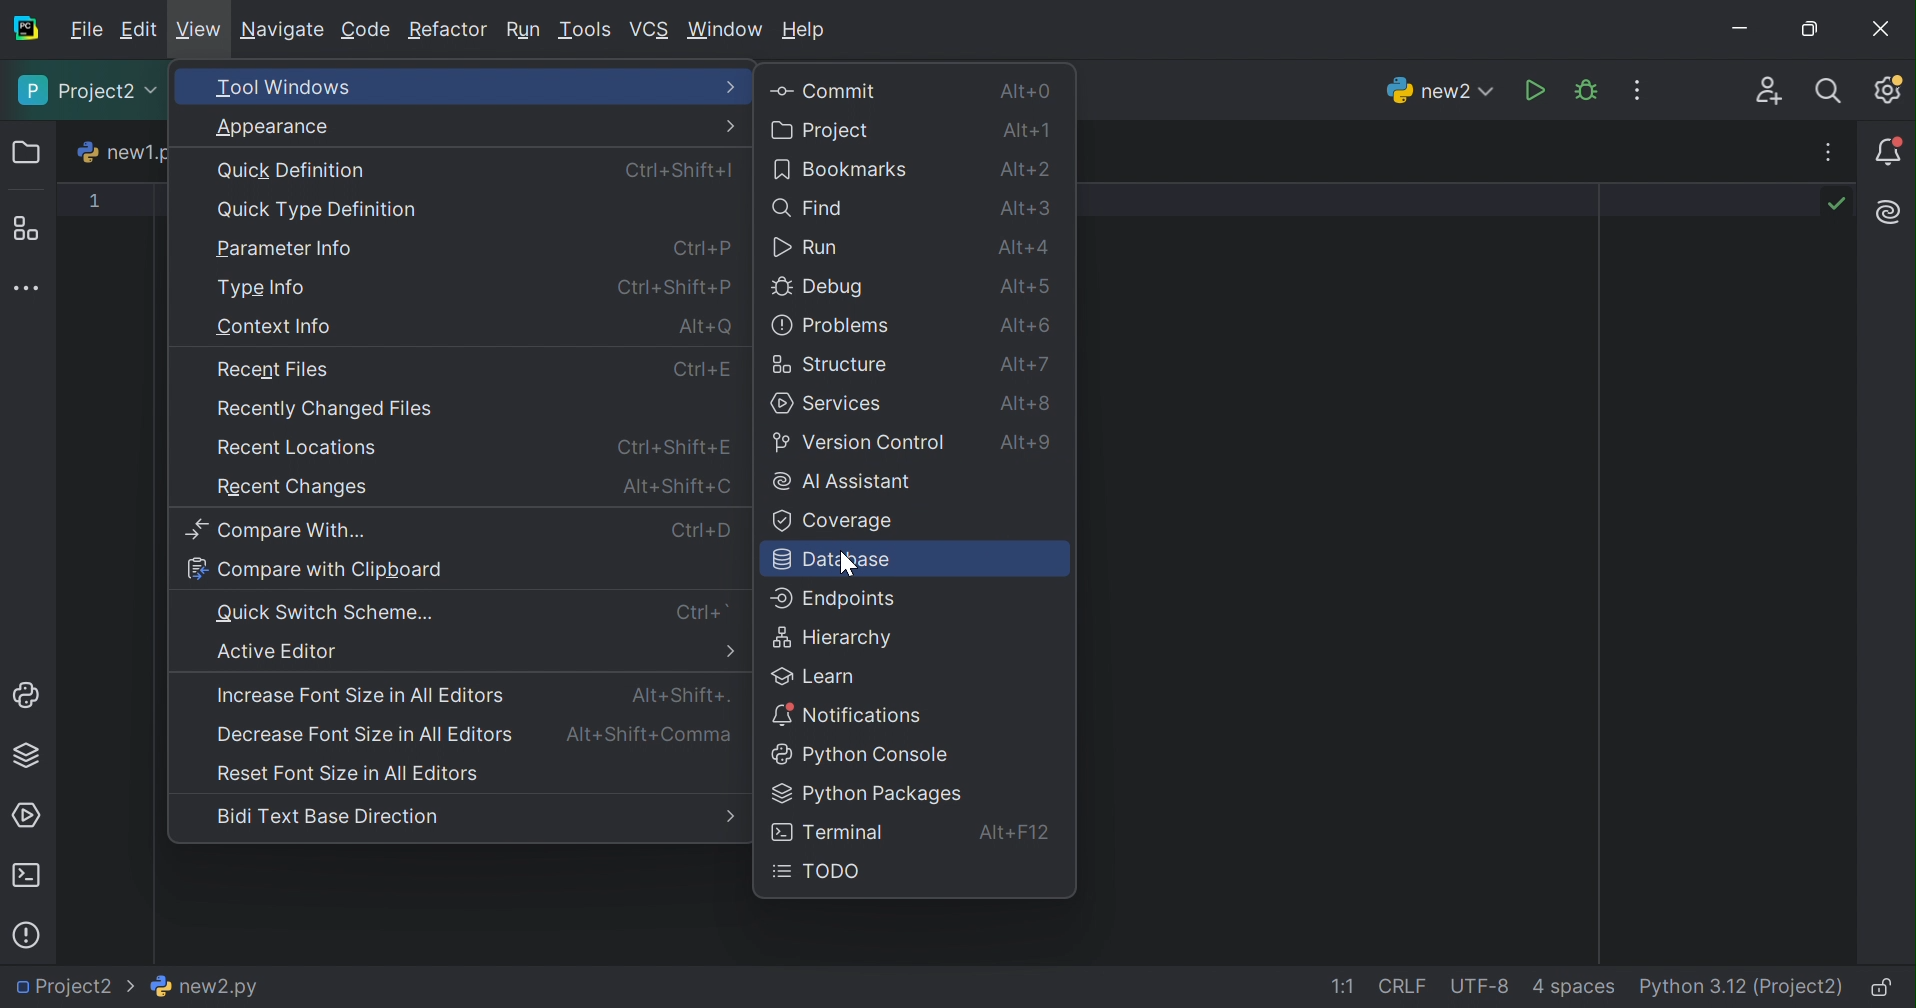 This screenshot has height=1008, width=1916. Describe the element at coordinates (864, 753) in the screenshot. I see `Python console` at that location.